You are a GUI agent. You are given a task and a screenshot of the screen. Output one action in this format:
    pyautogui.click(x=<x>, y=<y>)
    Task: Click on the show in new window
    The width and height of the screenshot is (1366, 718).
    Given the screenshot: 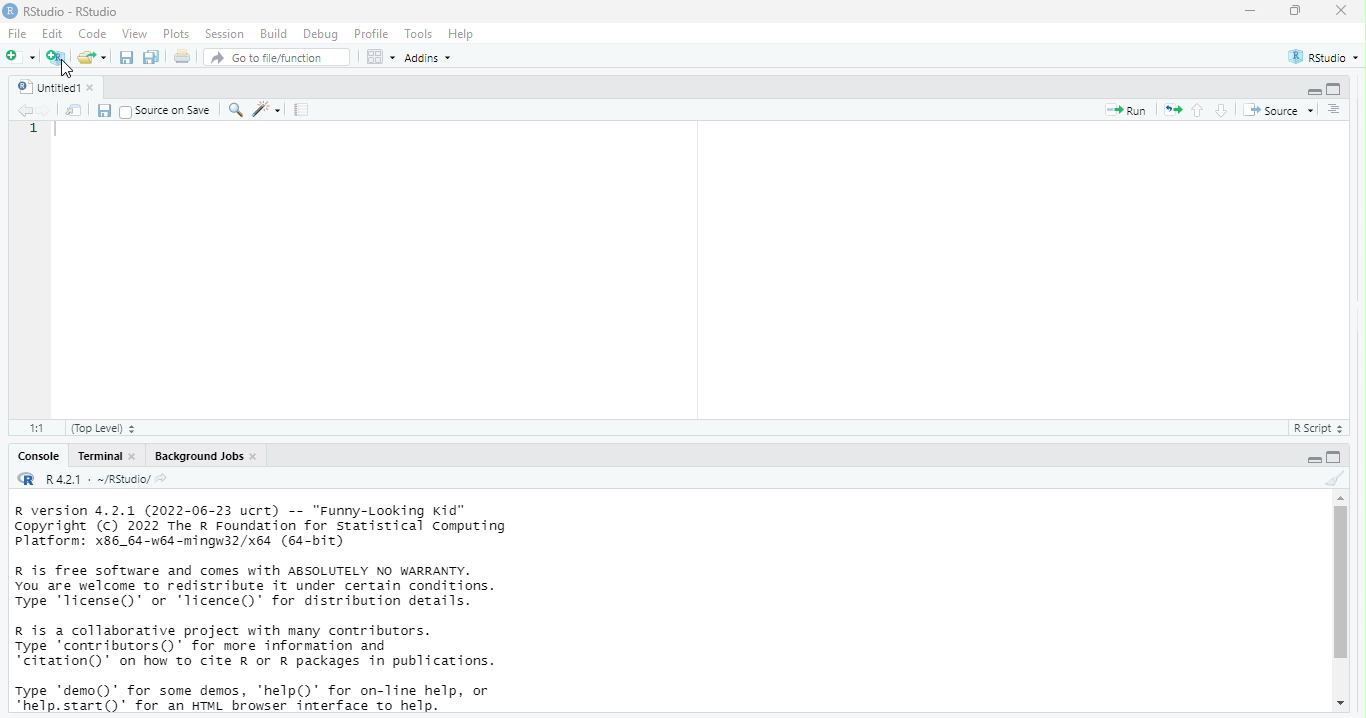 What is the action you would take?
    pyautogui.click(x=74, y=110)
    